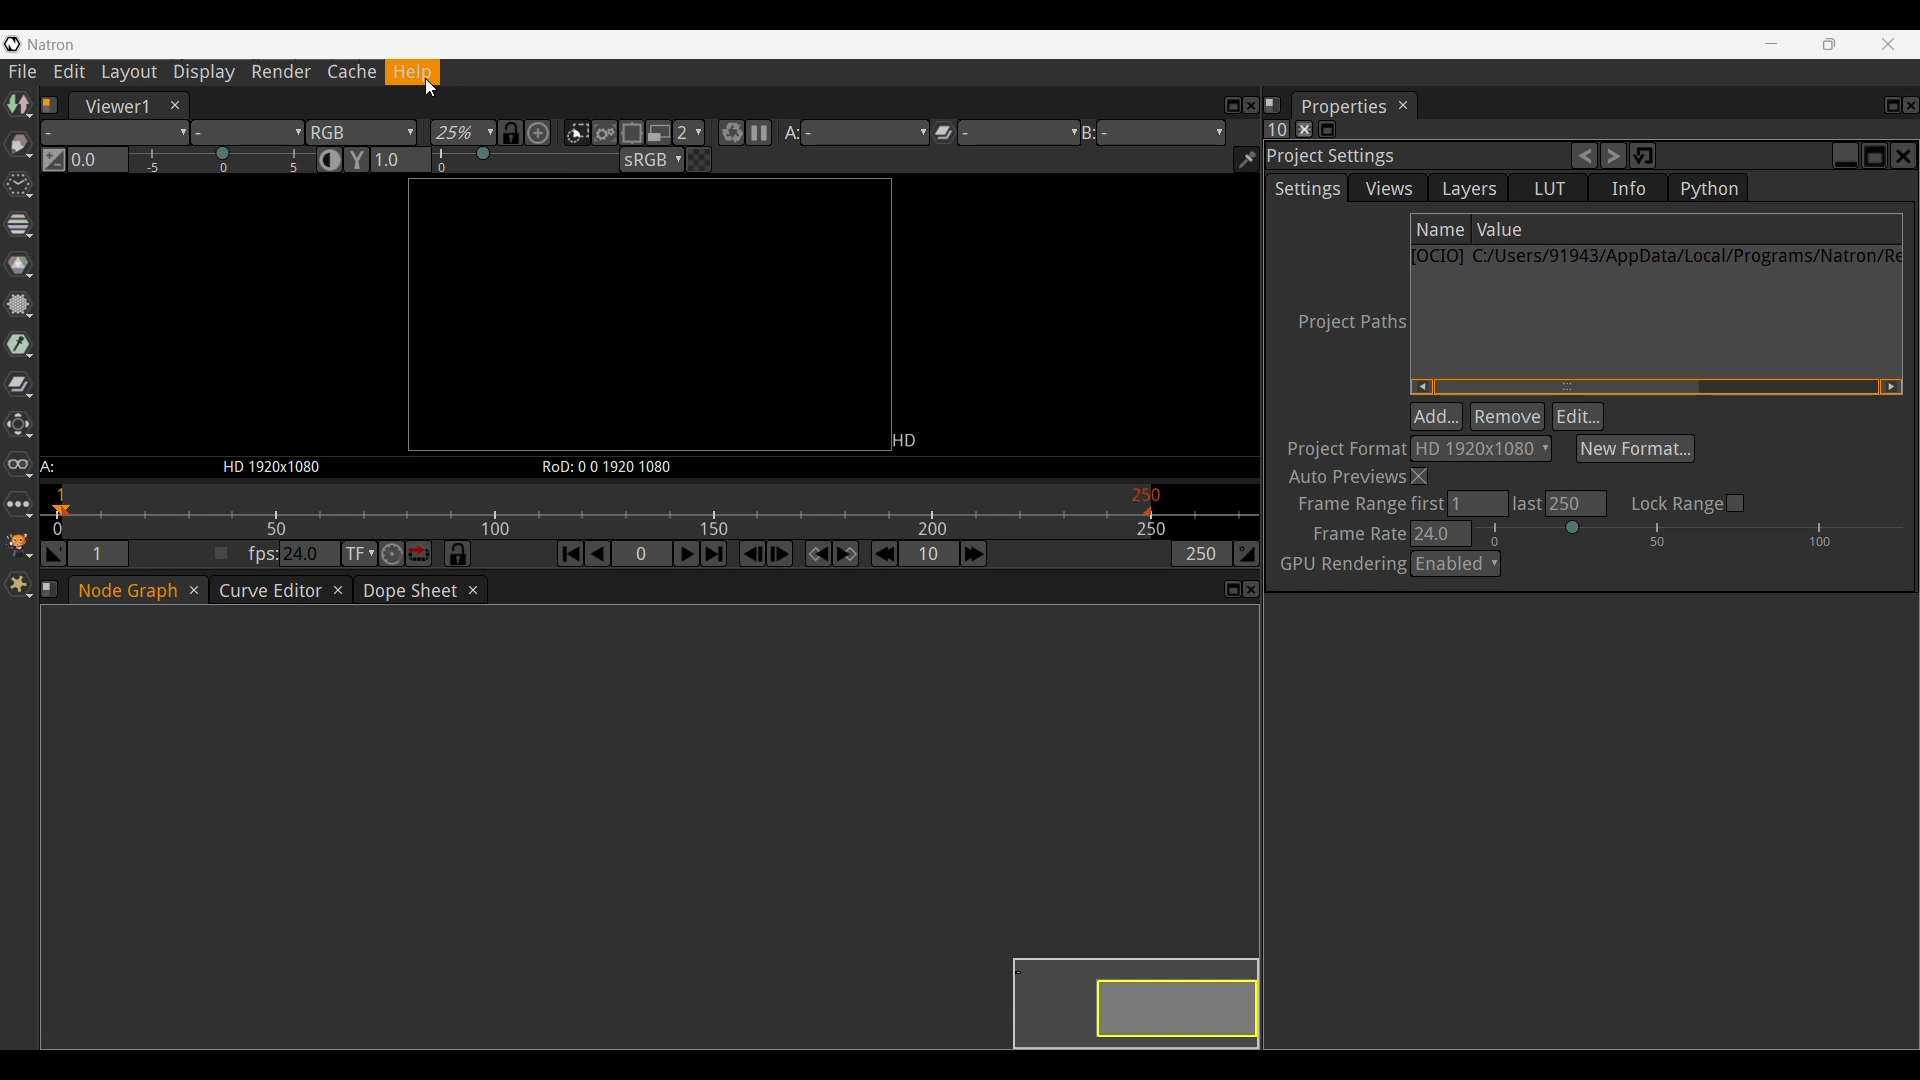 Image resolution: width=1920 pixels, height=1080 pixels. Describe the element at coordinates (1440, 258) in the screenshot. I see `[OCIO]` at that location.